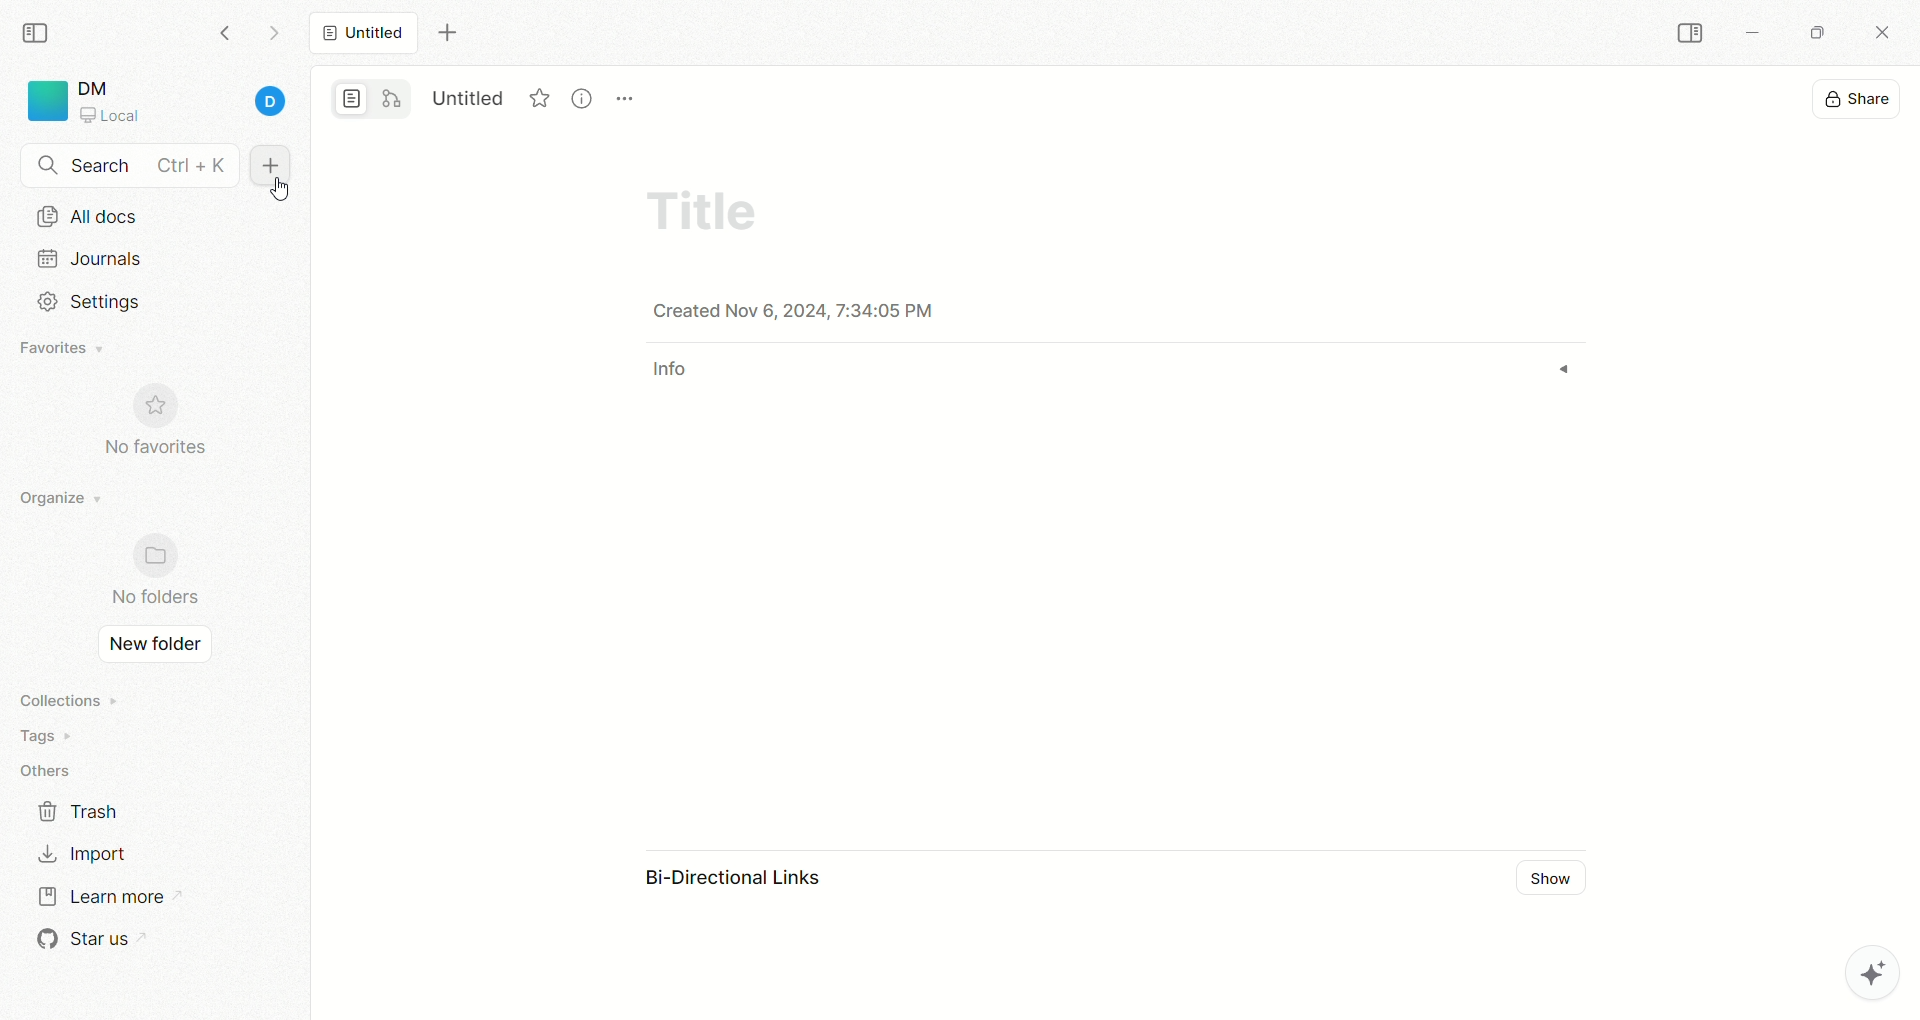 The height and width of the screenshot is (1020, 1920). What do you see at coordinates (41, 31) in the screenshot?
I see `collapse sidebar` at bounding box center [41, 31].